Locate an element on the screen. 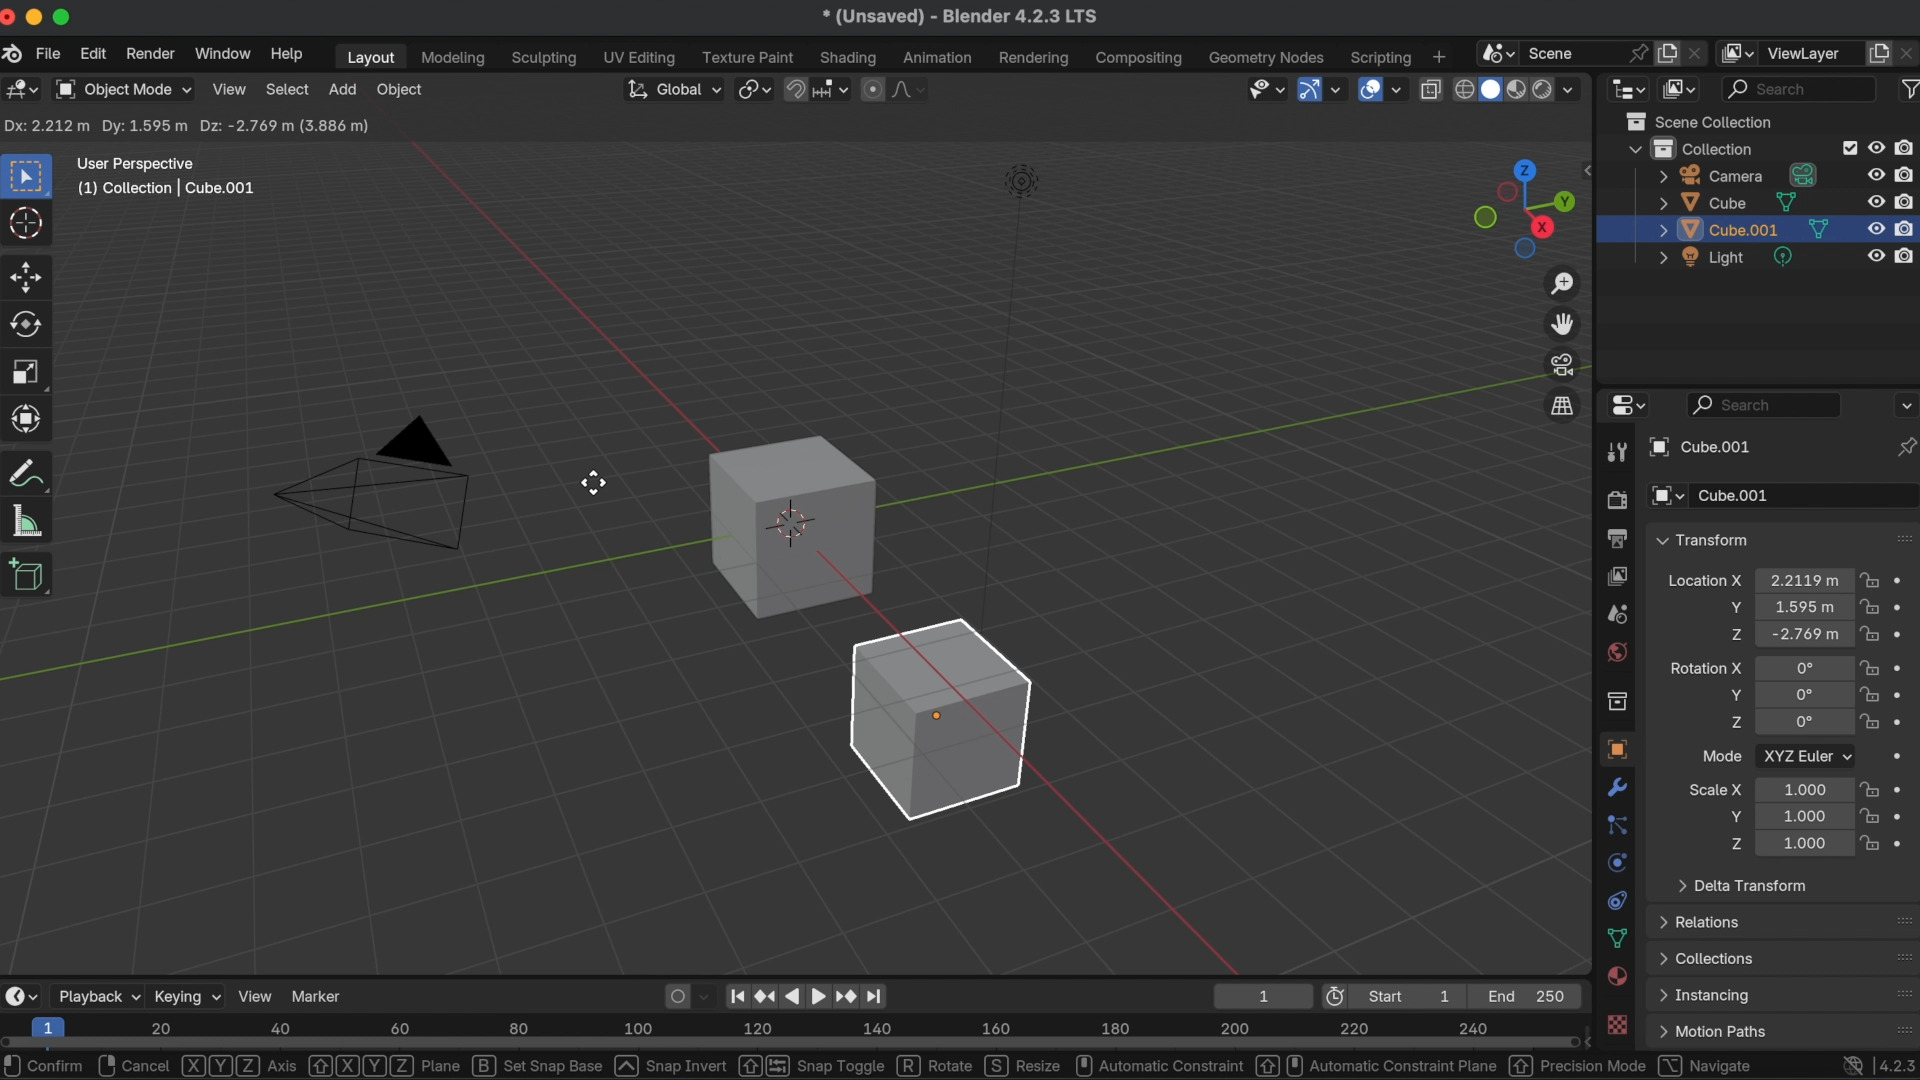  editor type is located at coordinates (1624, 406).